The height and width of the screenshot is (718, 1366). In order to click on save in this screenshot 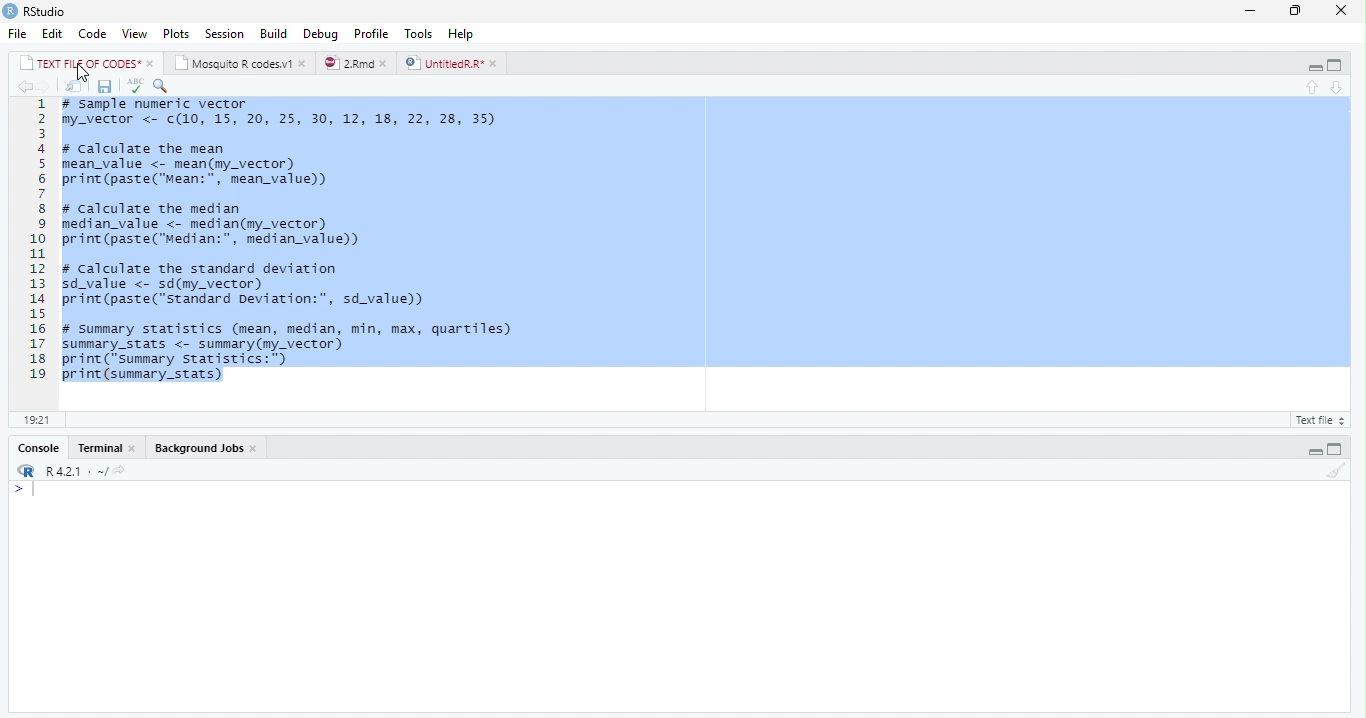, I will do `click(106, 87)`.